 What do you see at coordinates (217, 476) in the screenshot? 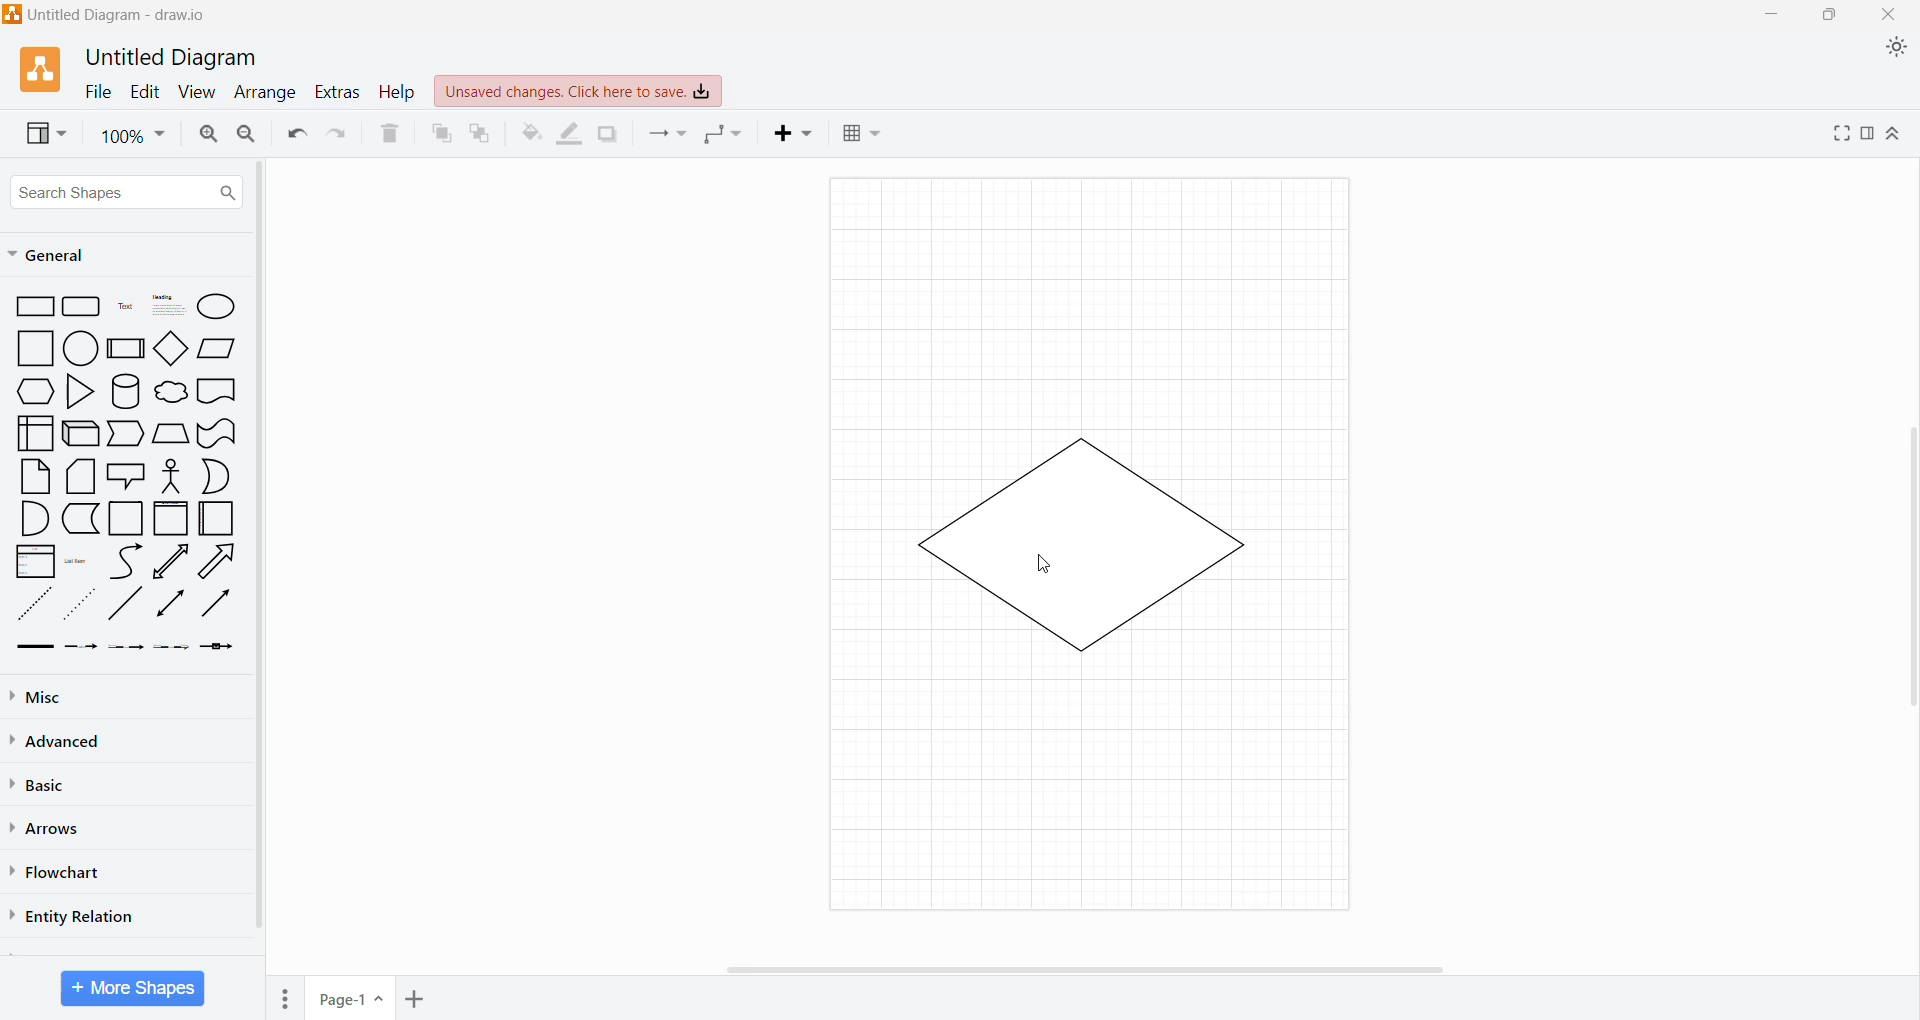
I see `Or` at bounding box center [217, 476].